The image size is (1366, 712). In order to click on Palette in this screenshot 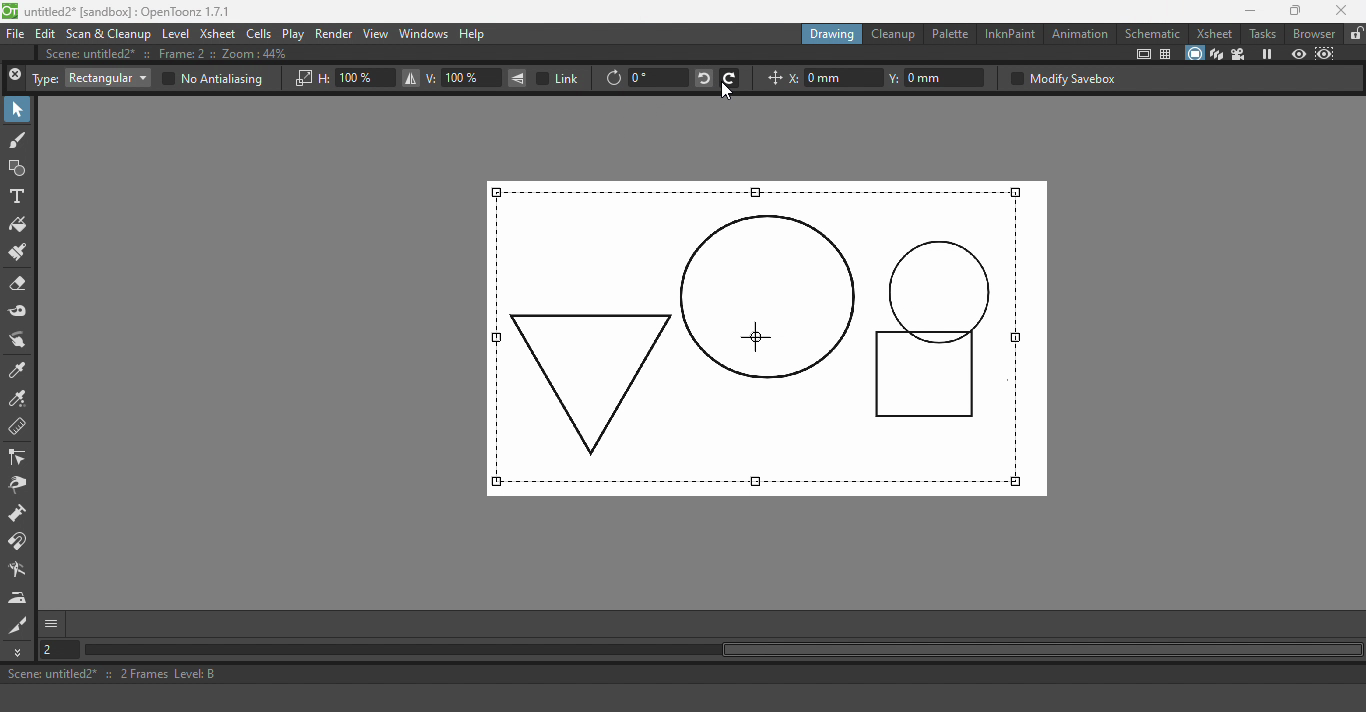, I will do `click(949, 35)`.